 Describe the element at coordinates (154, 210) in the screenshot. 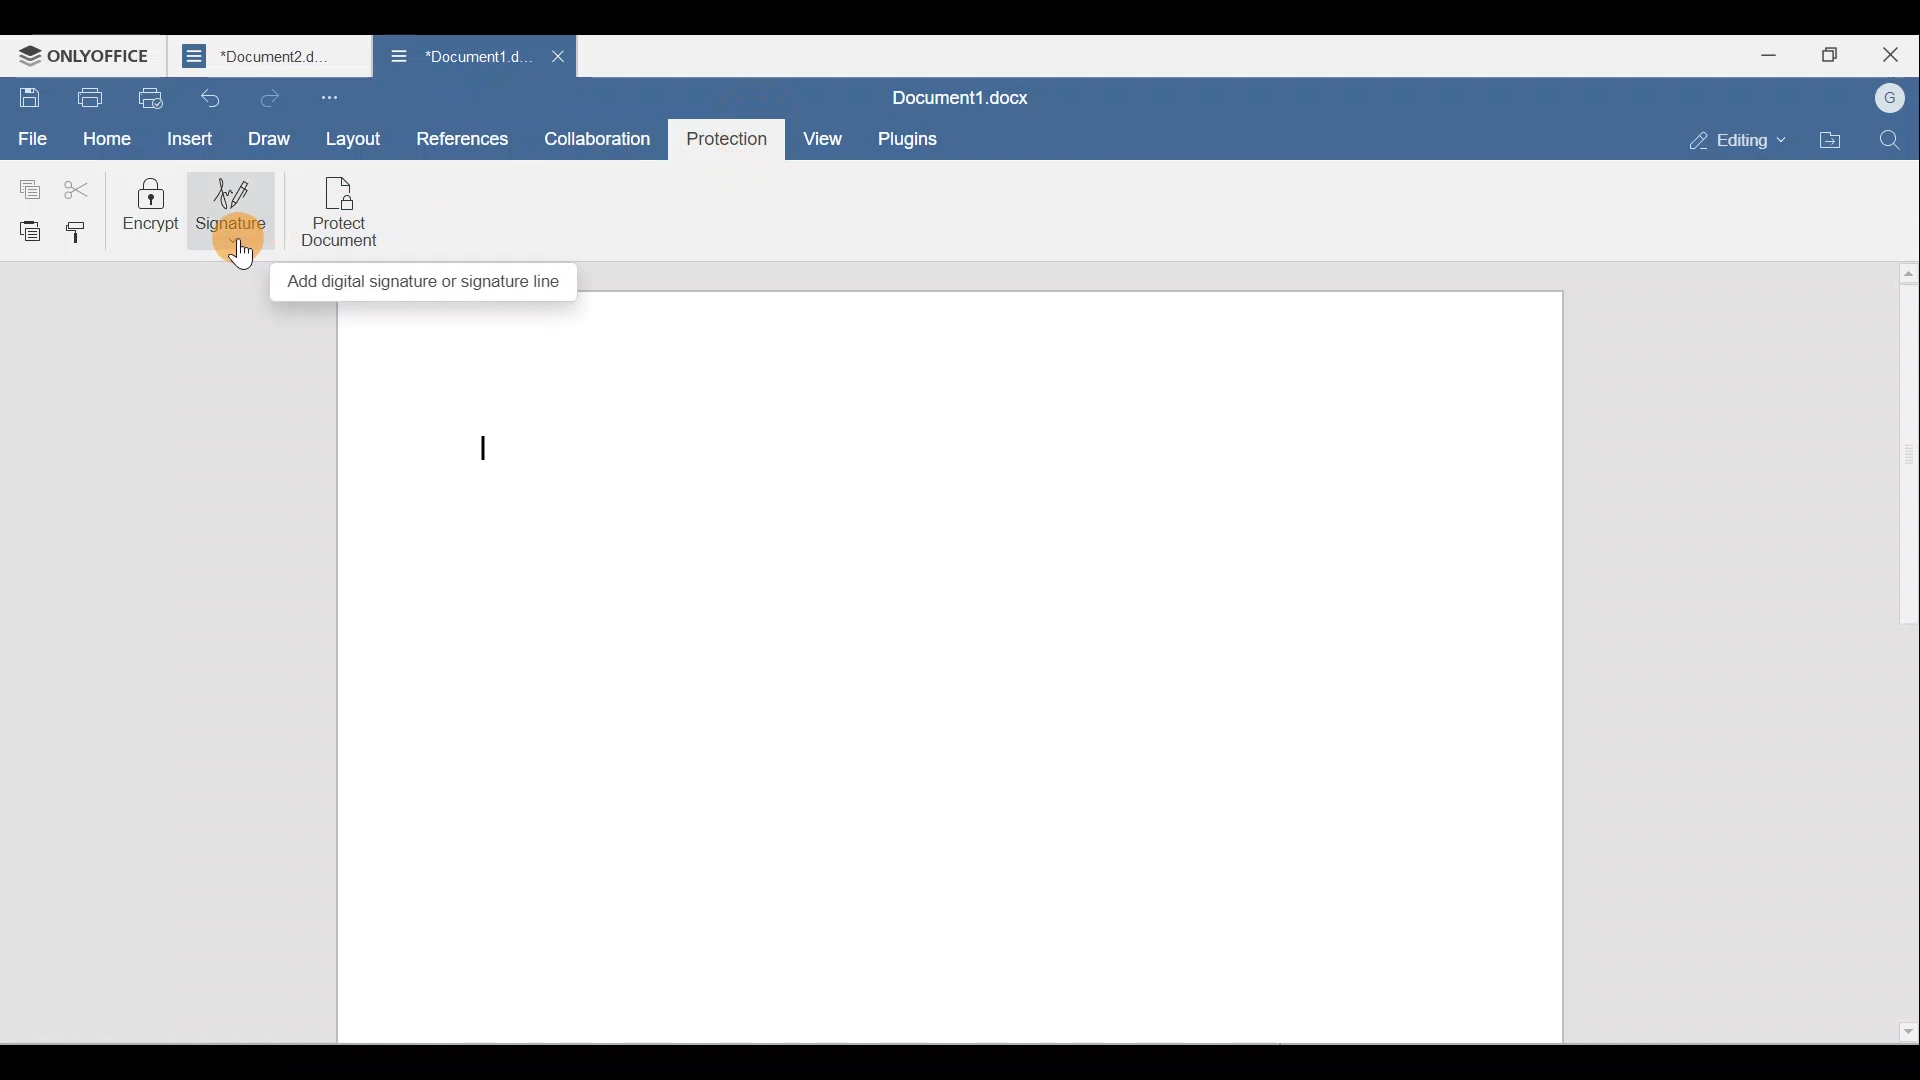

I see `Encrypt` at that location.